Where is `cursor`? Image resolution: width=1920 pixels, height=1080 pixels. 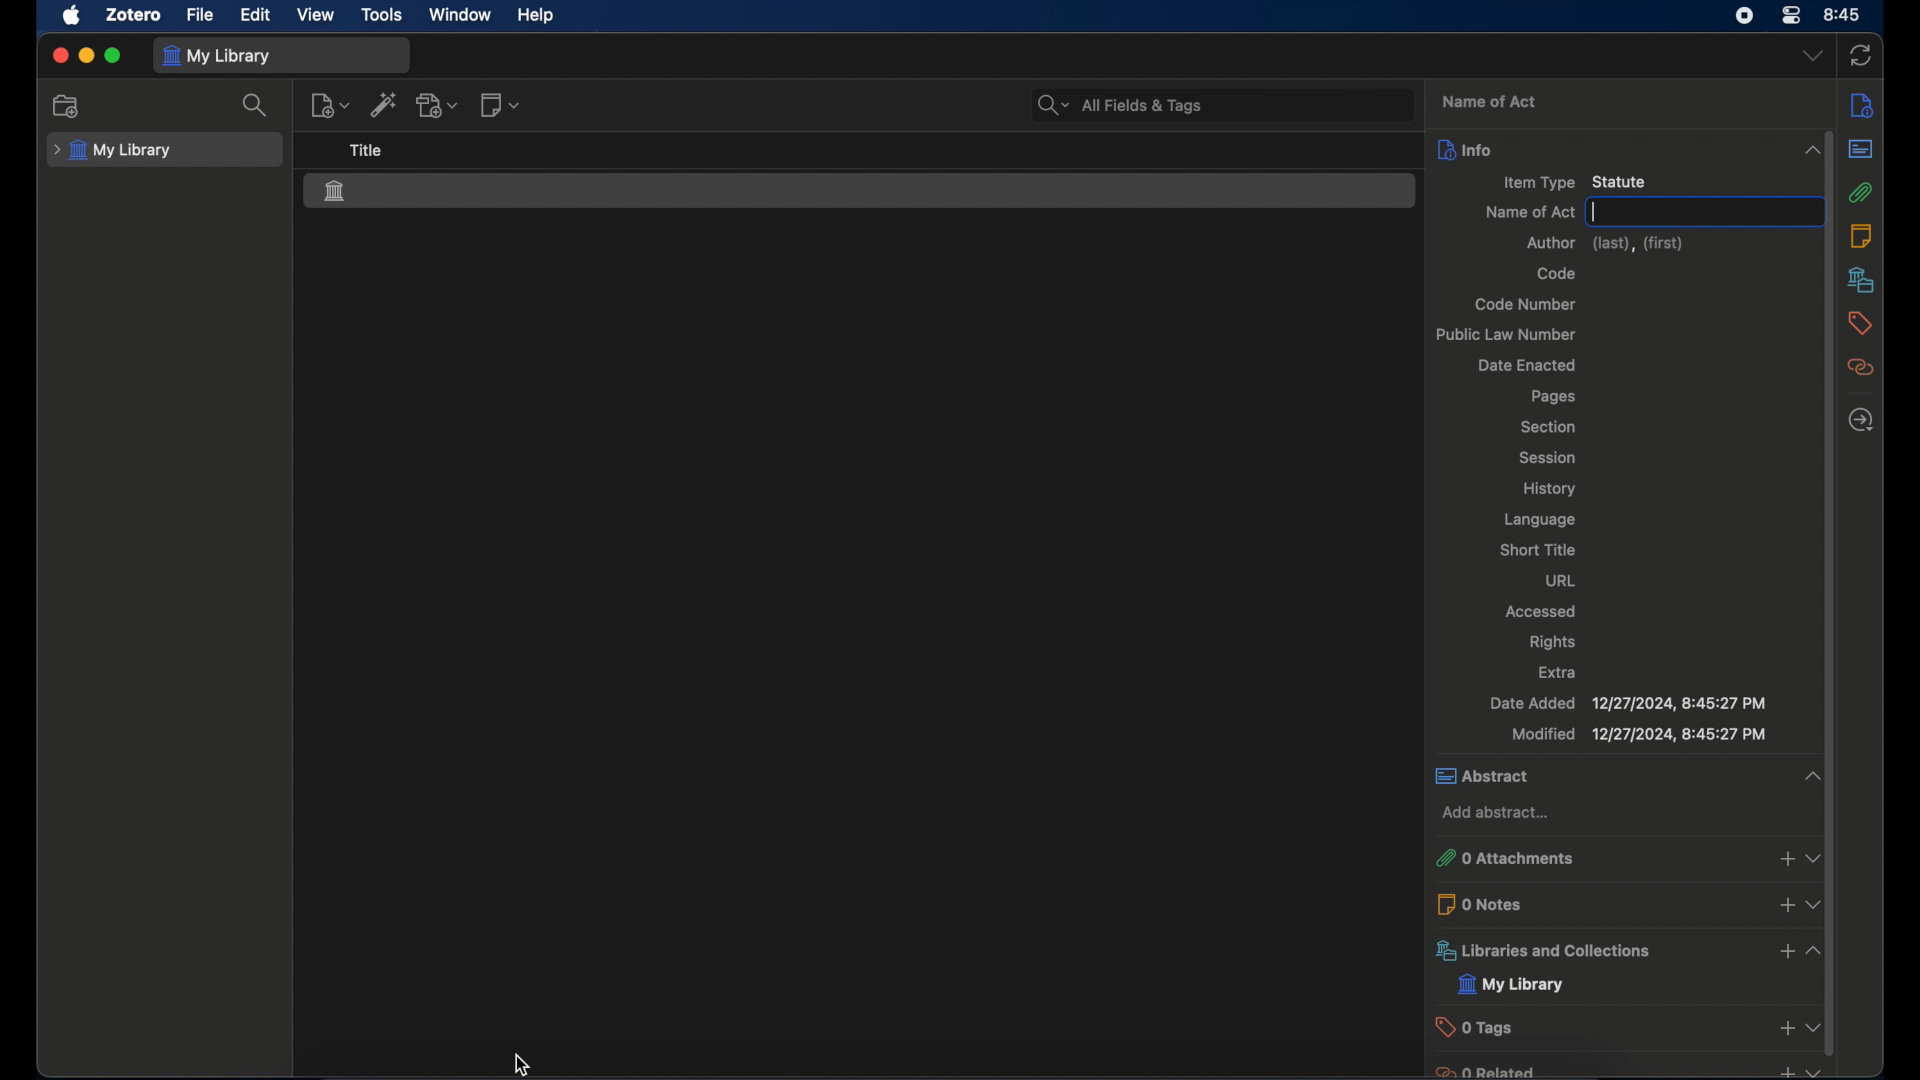
cursor is located at coordinates (520, 1065).